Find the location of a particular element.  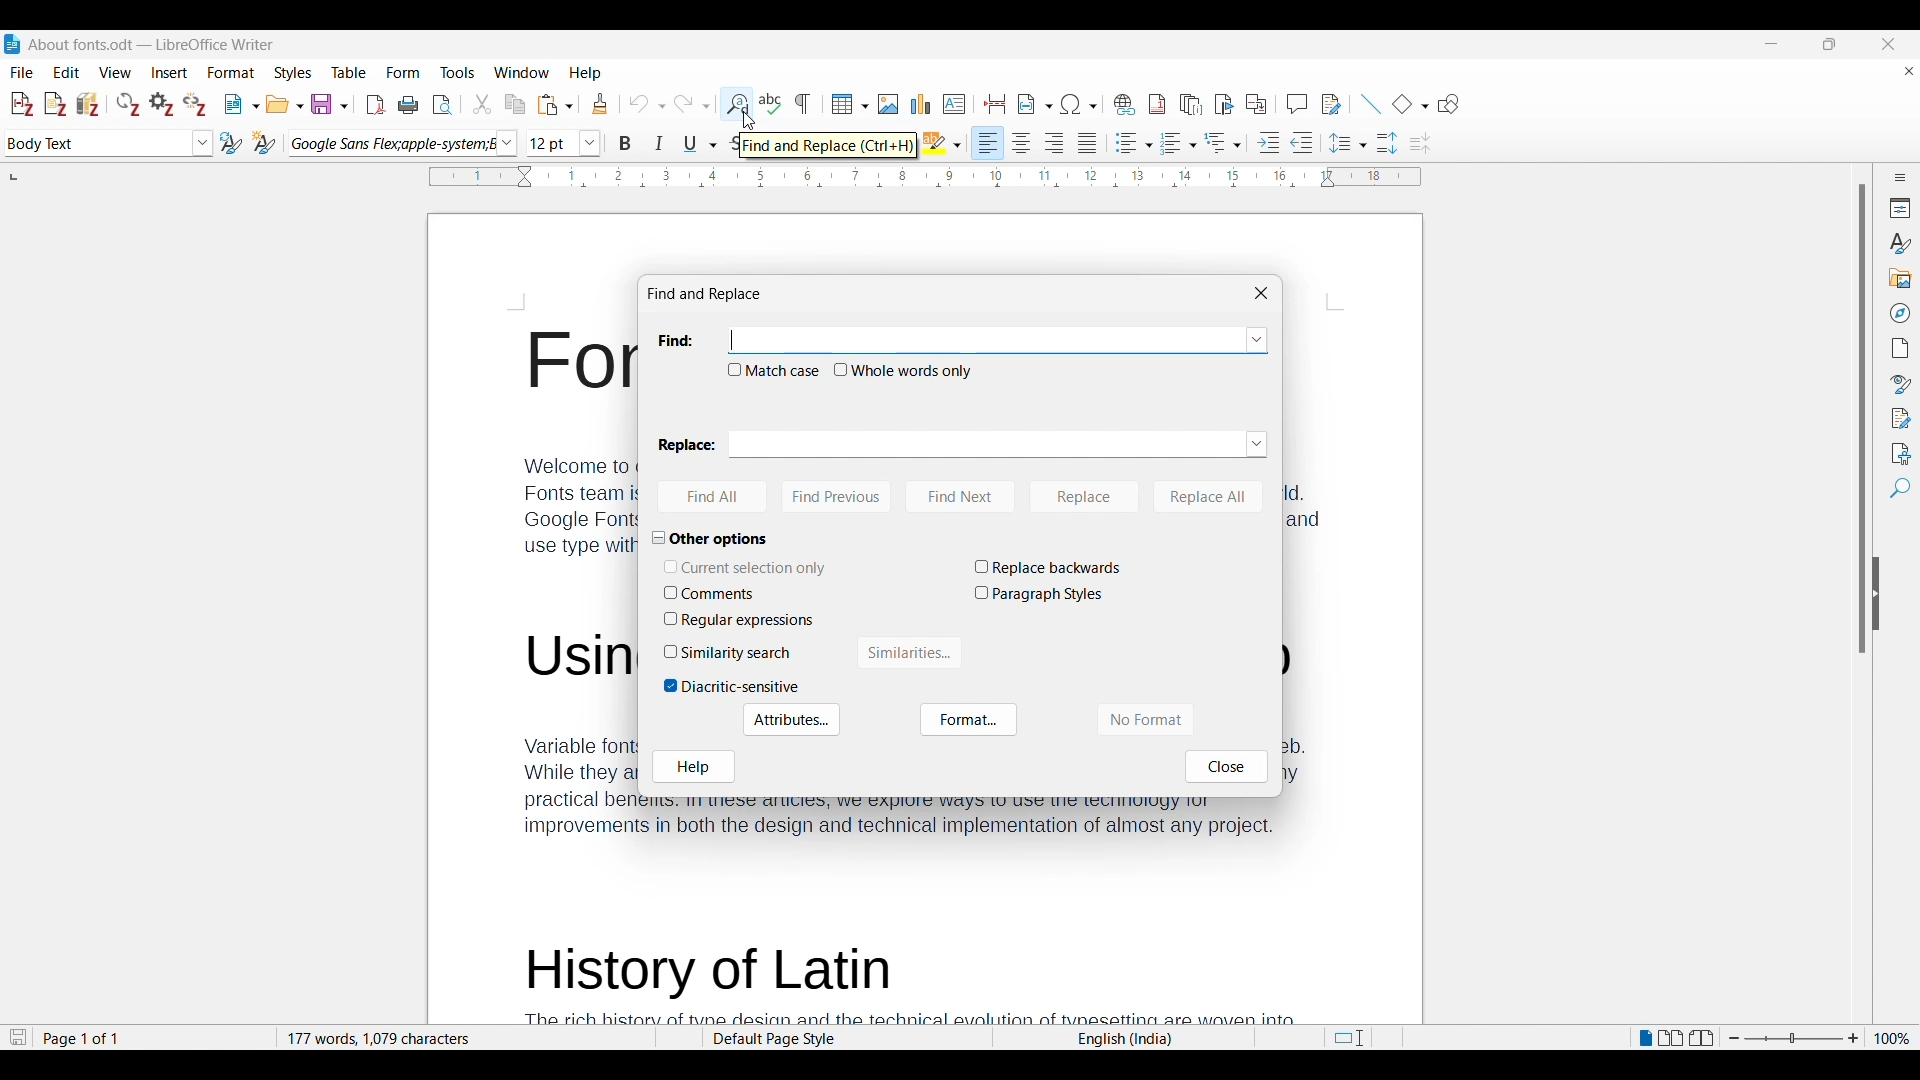

 is located at coordinates (951, 822).